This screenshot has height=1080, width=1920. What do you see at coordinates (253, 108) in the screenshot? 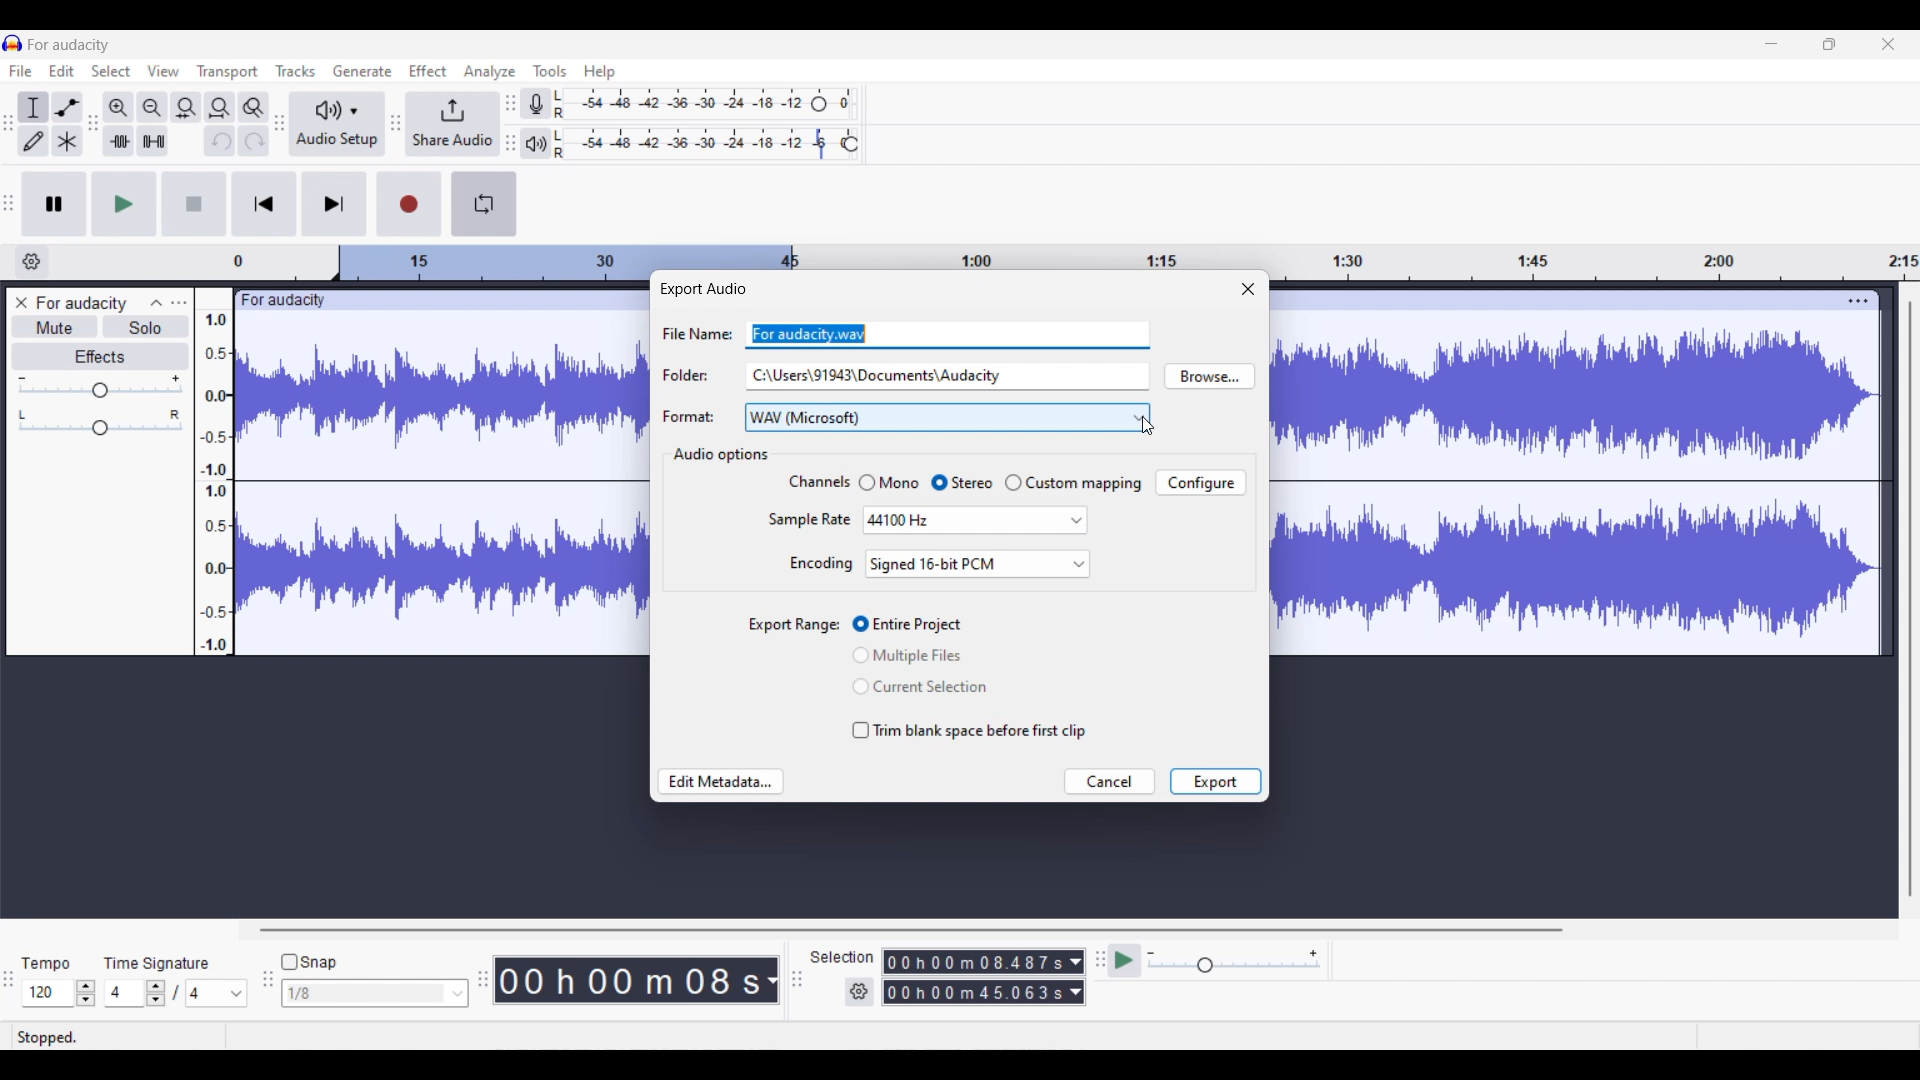
I see `Zoom toggle` at bounding box center [253, 108].